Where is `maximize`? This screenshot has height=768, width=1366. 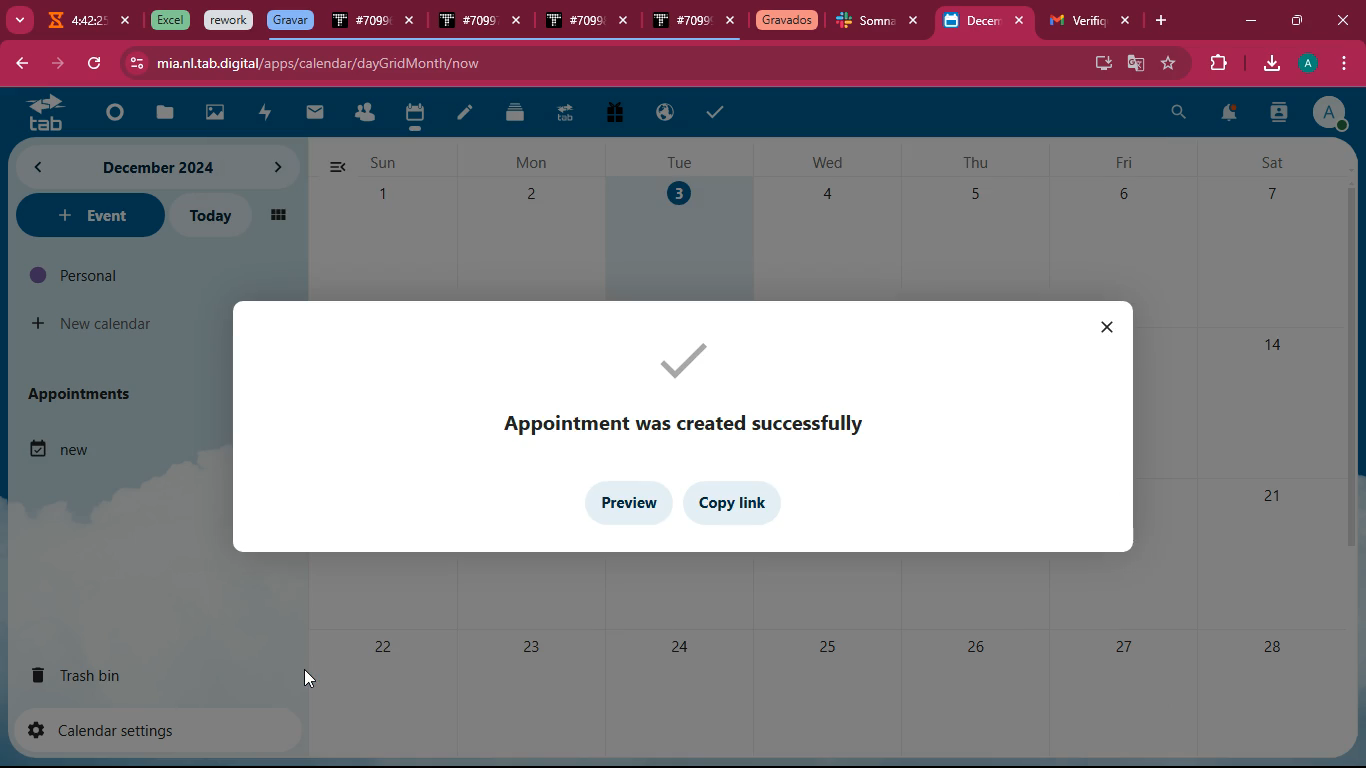
maximize is located at coordinates (1295, 18).